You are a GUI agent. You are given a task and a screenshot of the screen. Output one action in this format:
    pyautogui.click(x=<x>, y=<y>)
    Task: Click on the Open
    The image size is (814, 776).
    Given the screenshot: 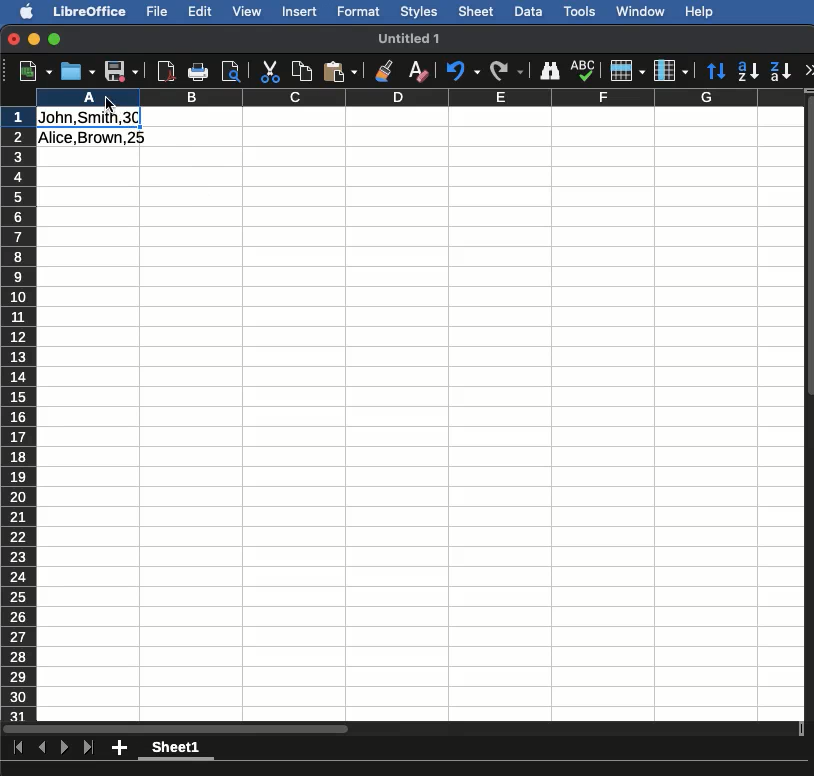 What is the action you would take?
    pyautogui.click(x=79, y=71)
    